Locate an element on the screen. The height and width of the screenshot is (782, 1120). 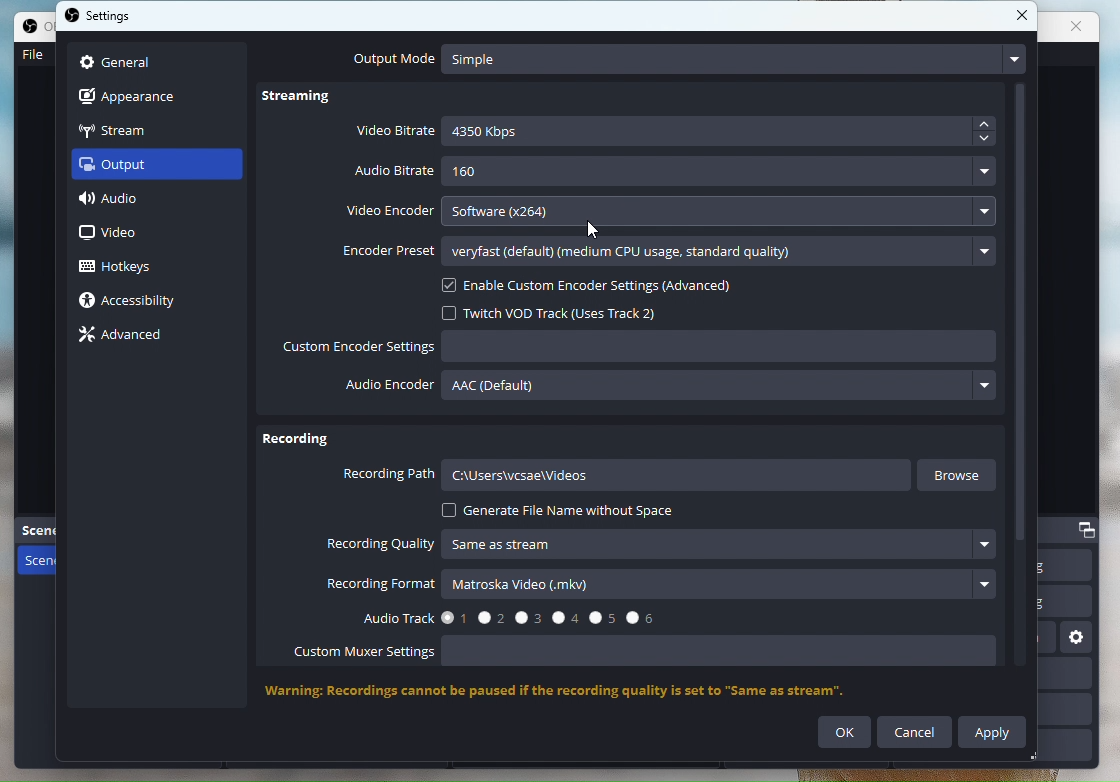
Stream is located at coordinates (136, 129).